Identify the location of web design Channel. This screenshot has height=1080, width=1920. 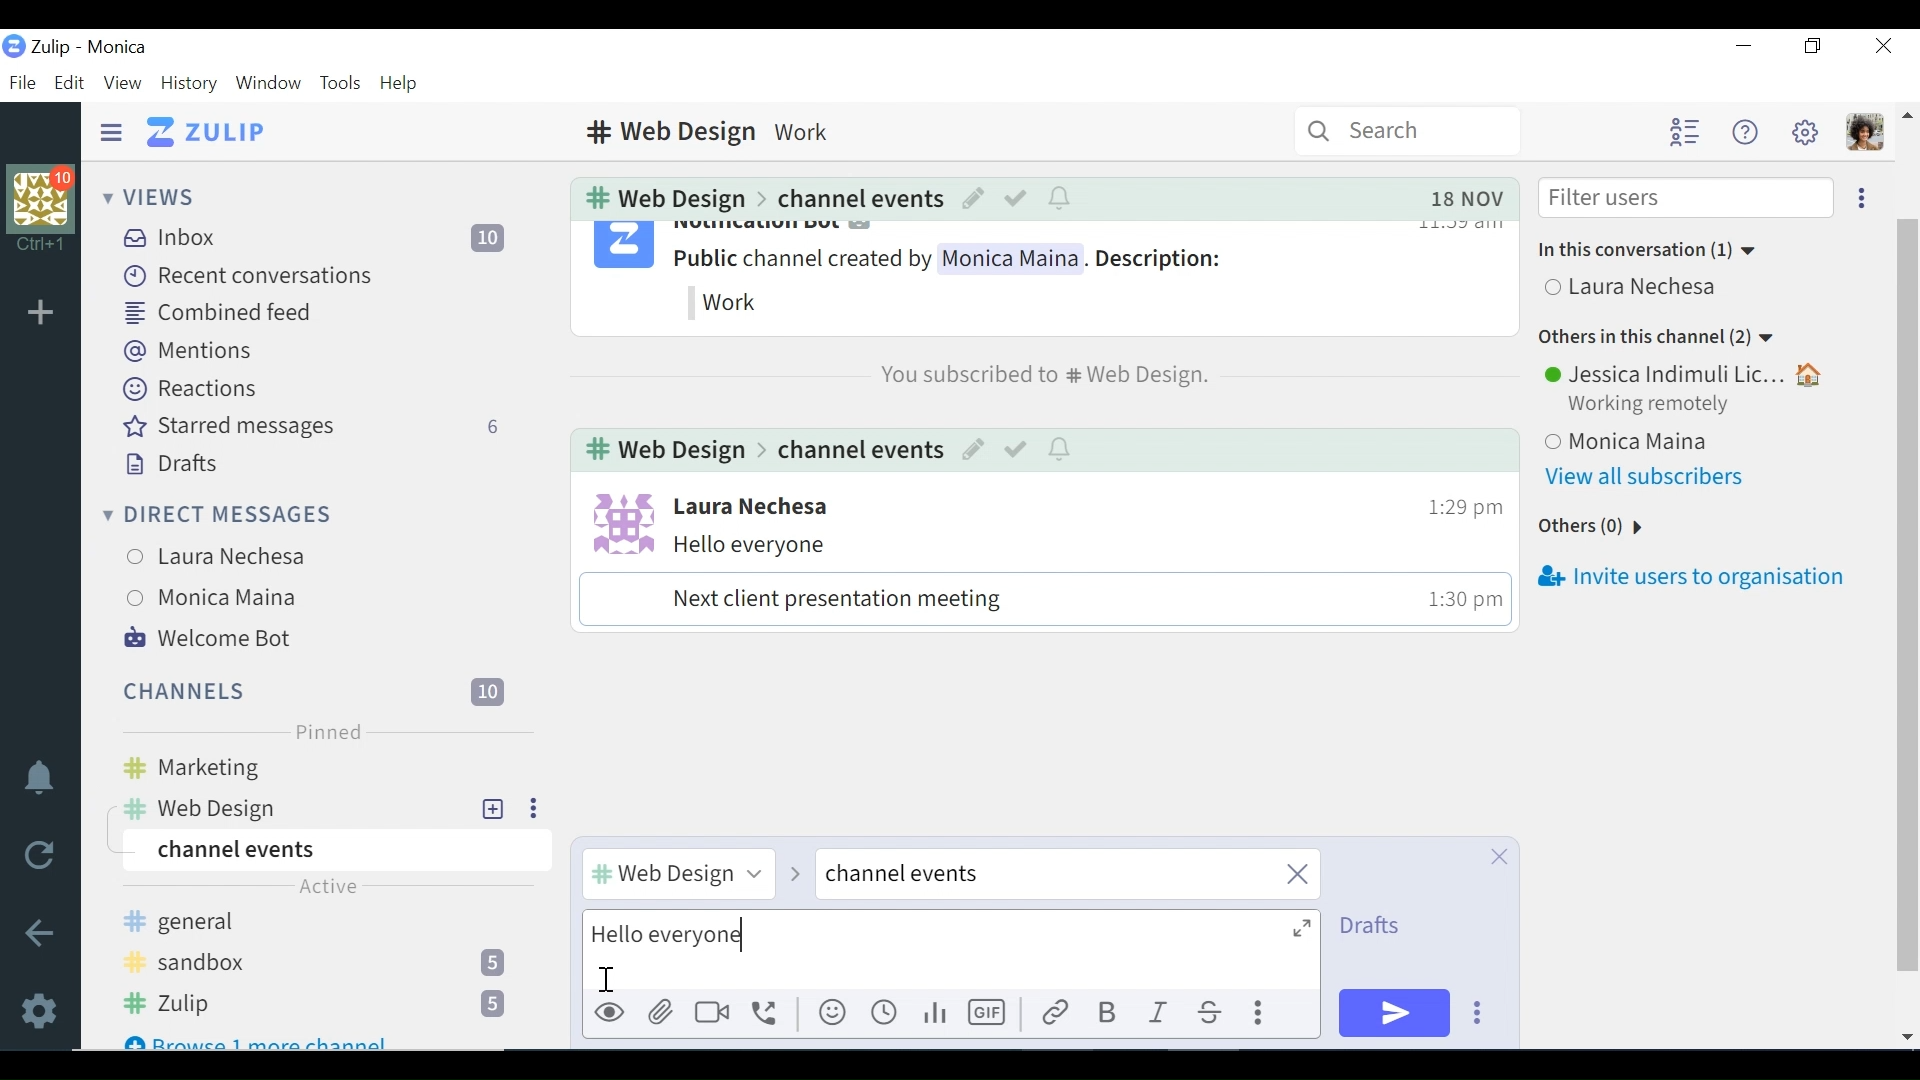
(291, 808).